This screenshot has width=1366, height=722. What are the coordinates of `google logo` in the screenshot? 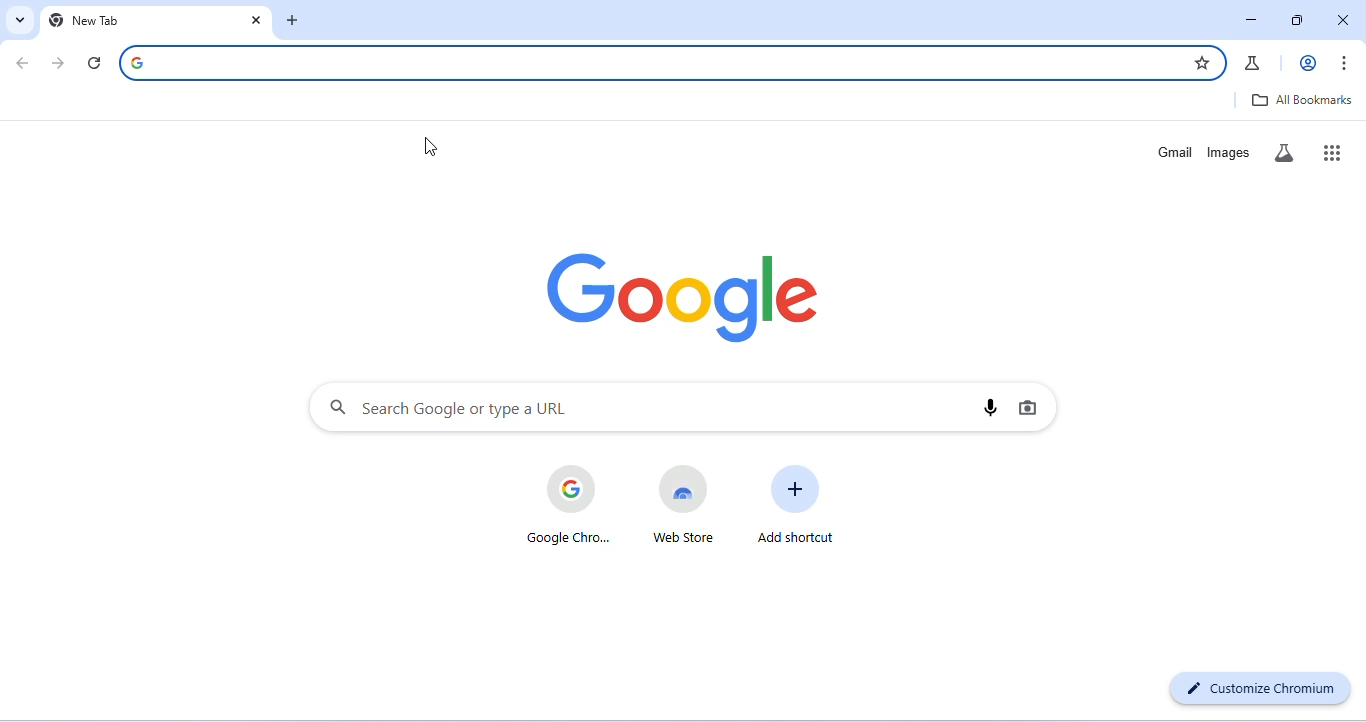 It's located at (684, 300).